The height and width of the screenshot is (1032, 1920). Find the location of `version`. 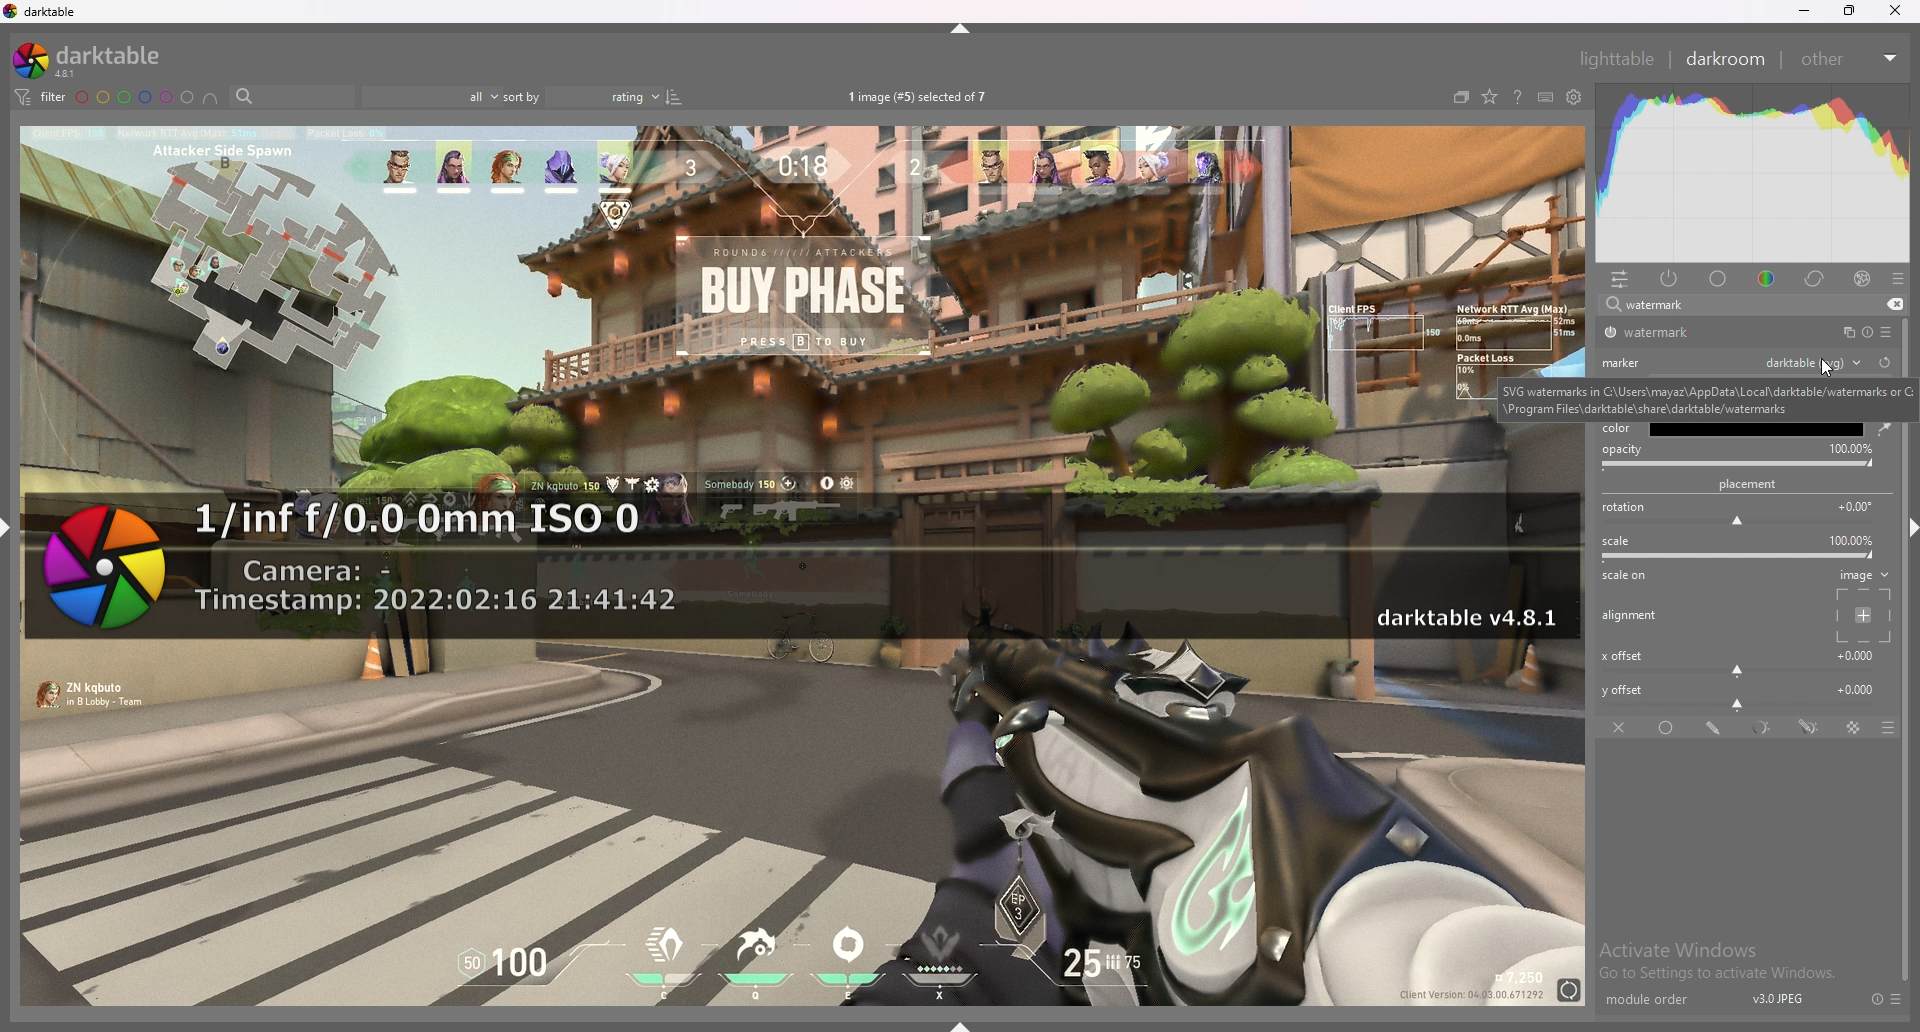

version is located at coordinates (1779, 998).